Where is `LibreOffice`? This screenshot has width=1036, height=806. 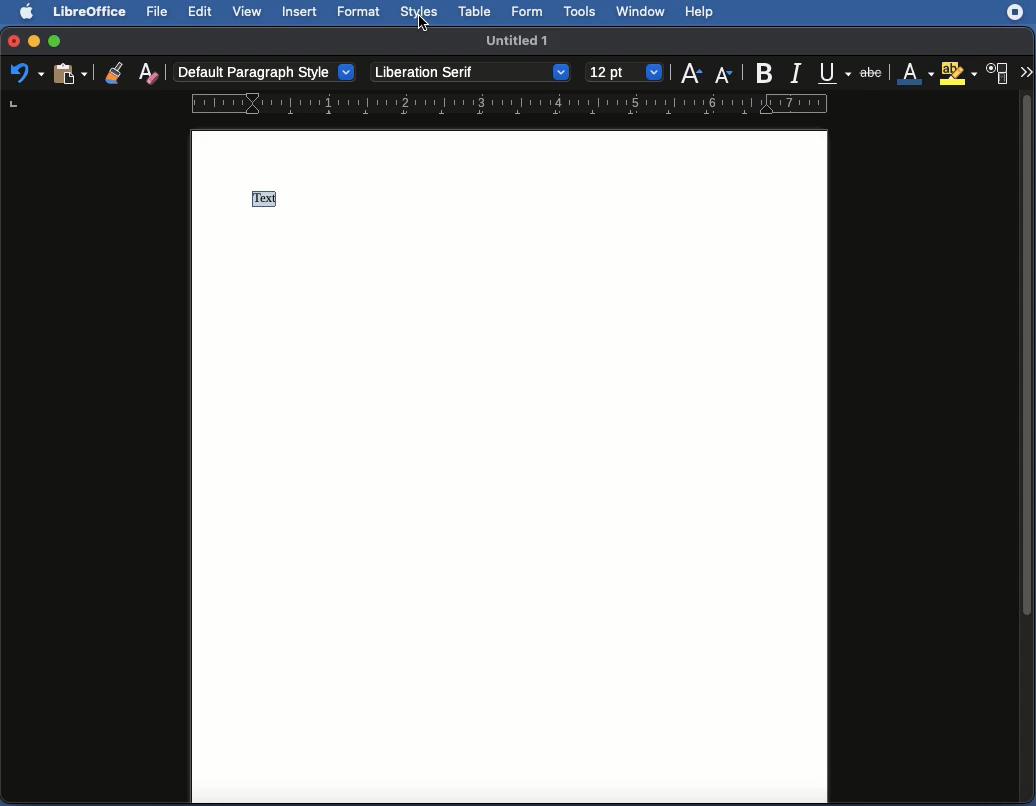 LibreOffice is located at coordinates (91, 12).